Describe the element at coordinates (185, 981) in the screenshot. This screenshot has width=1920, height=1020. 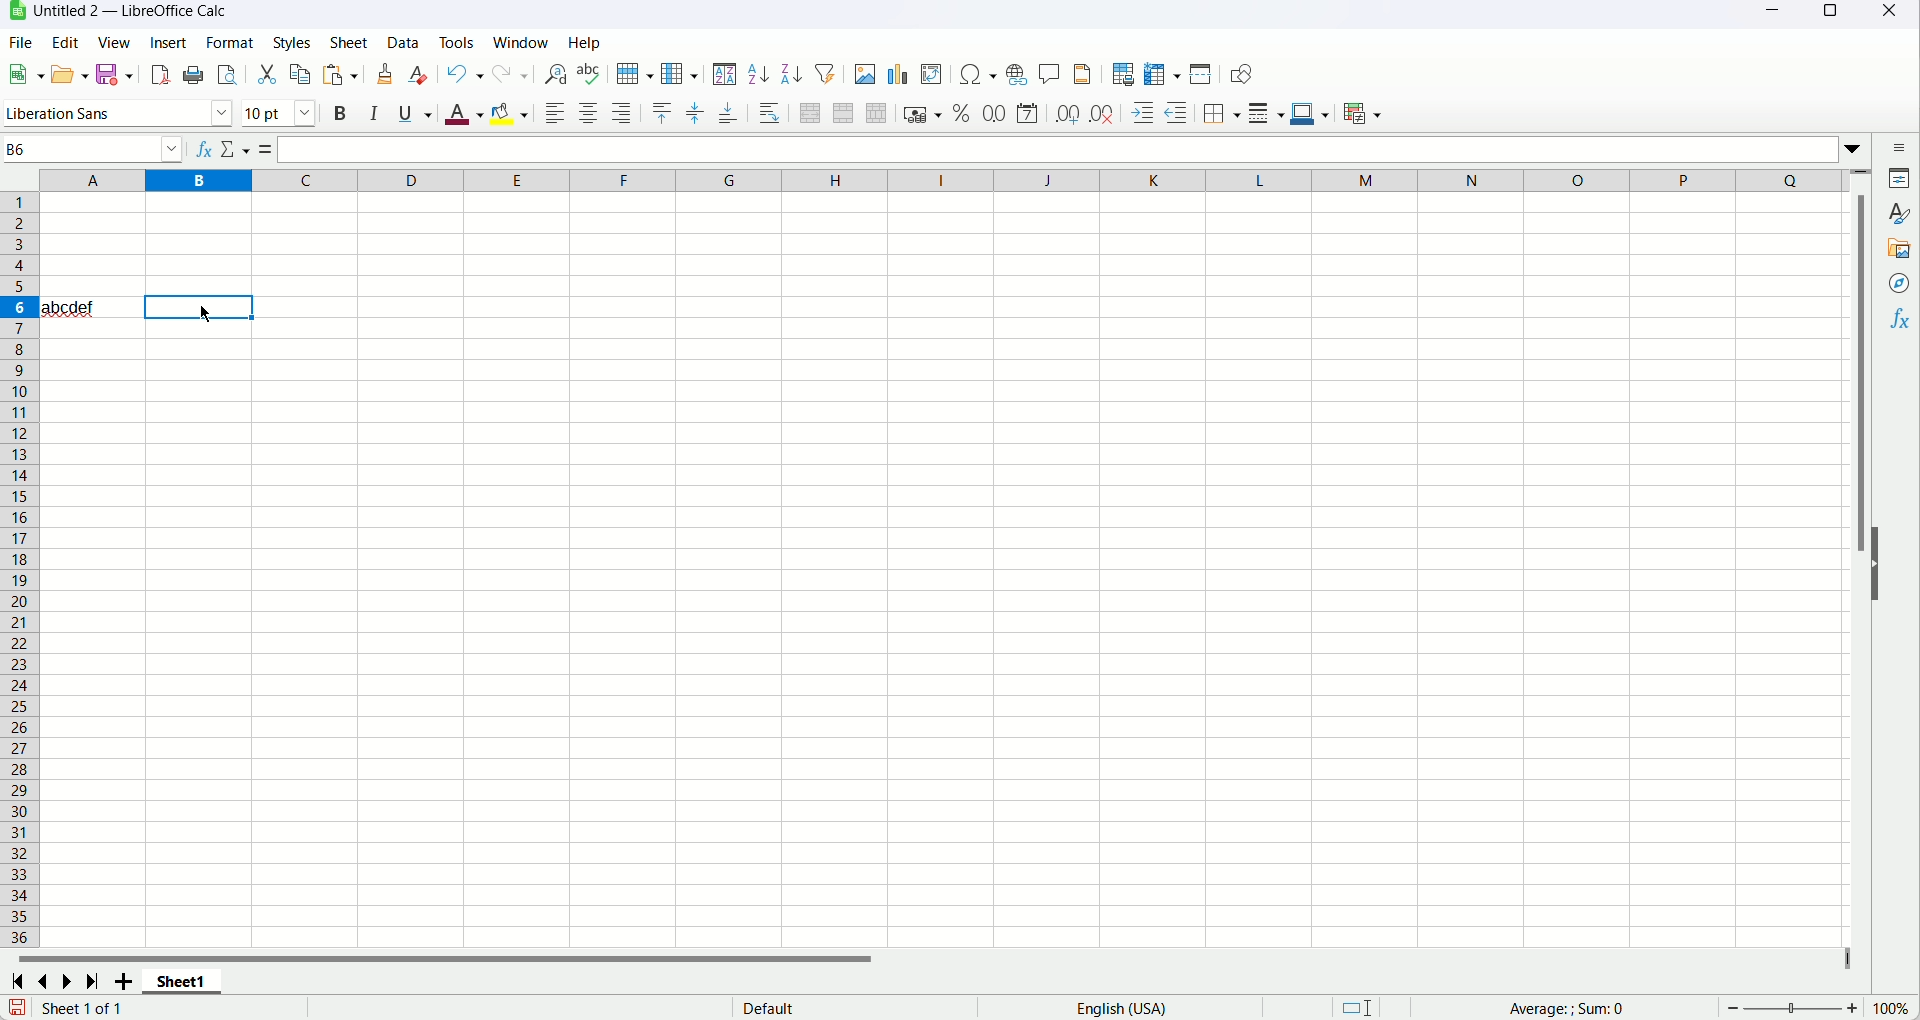
I see `sheet1` at that location.